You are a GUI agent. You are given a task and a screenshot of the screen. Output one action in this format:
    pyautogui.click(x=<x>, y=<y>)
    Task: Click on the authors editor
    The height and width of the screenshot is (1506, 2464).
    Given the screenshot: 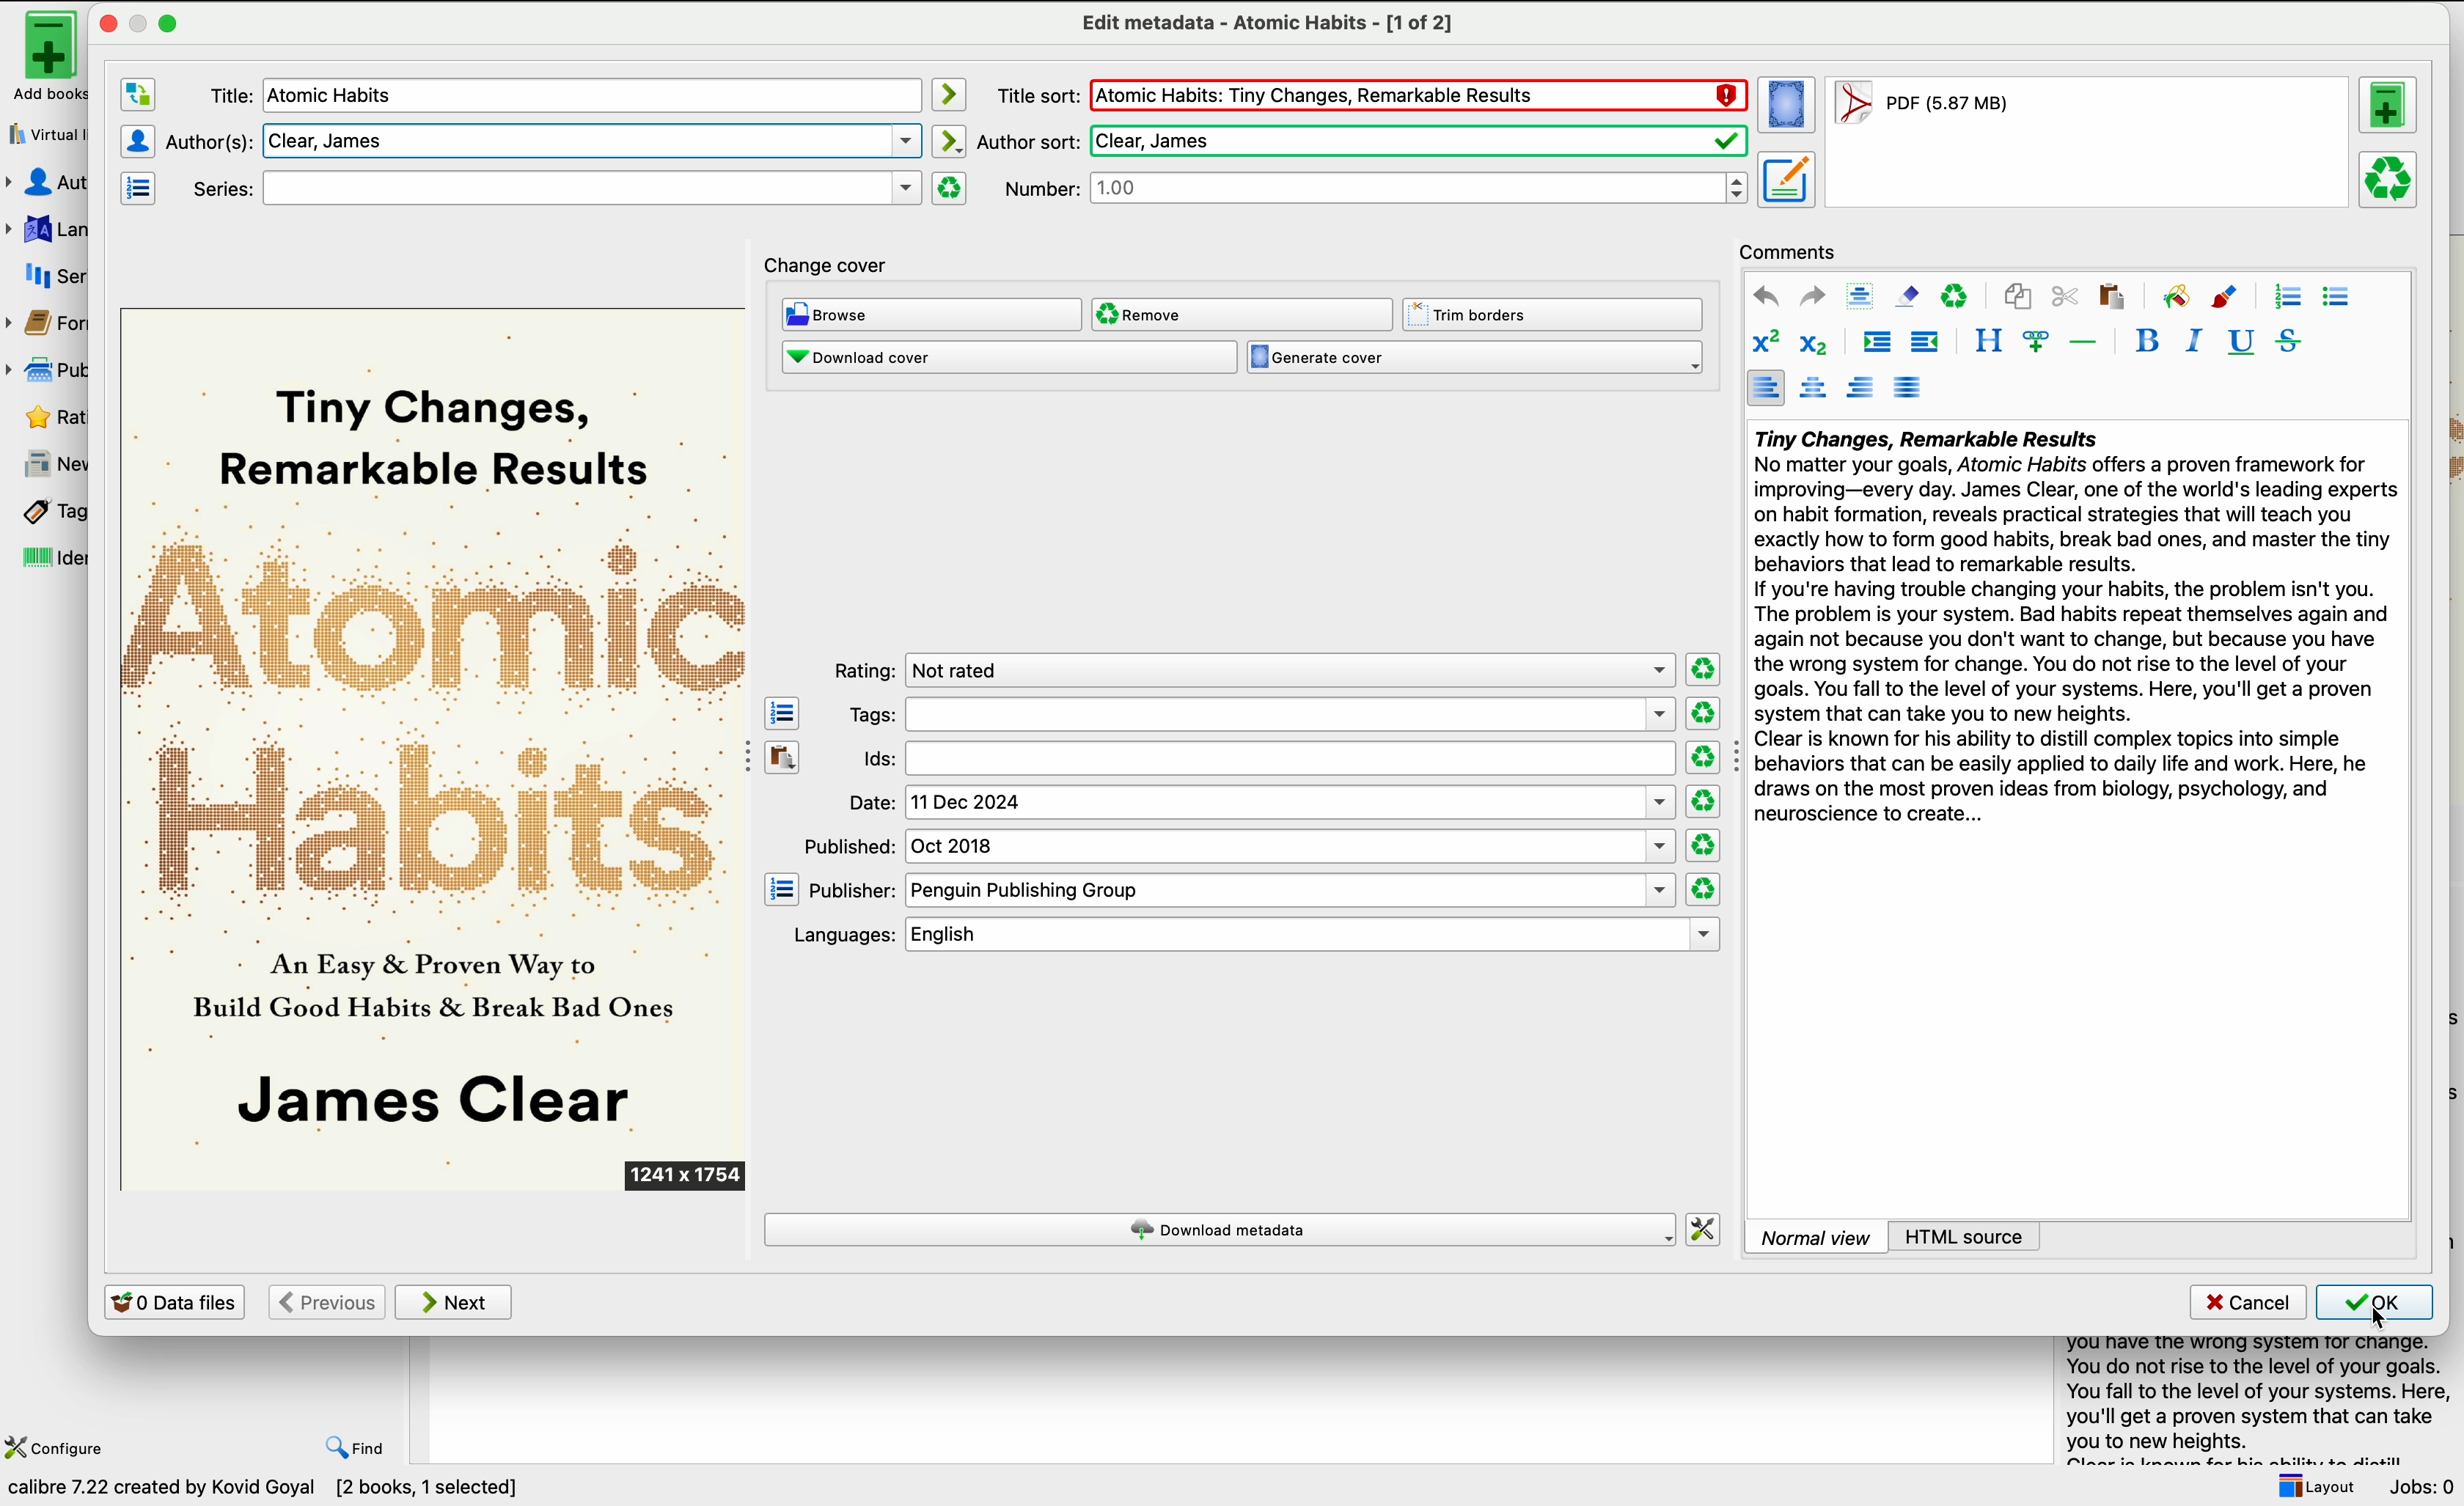 What is the action you would take?
    pyautogui.click(x=137, y=140)
    